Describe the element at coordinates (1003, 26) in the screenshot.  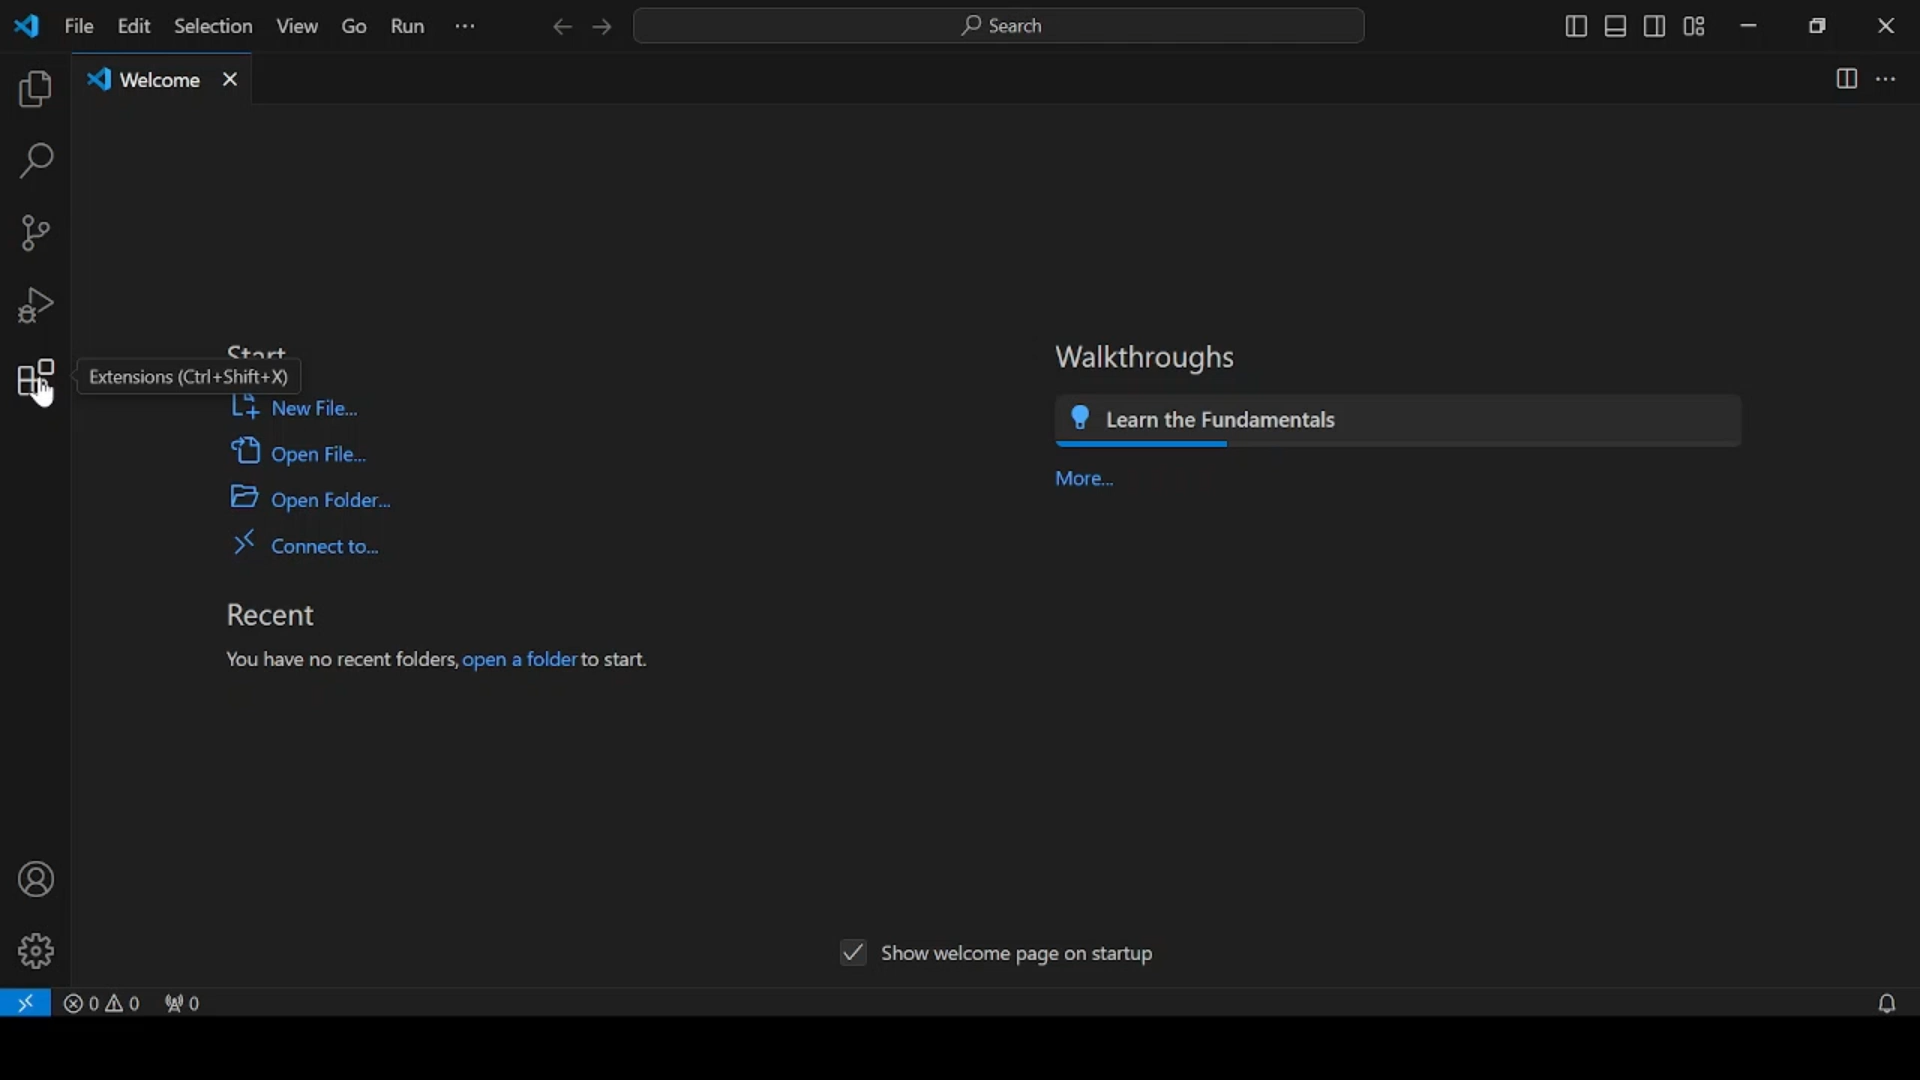
I see `search` at that location.